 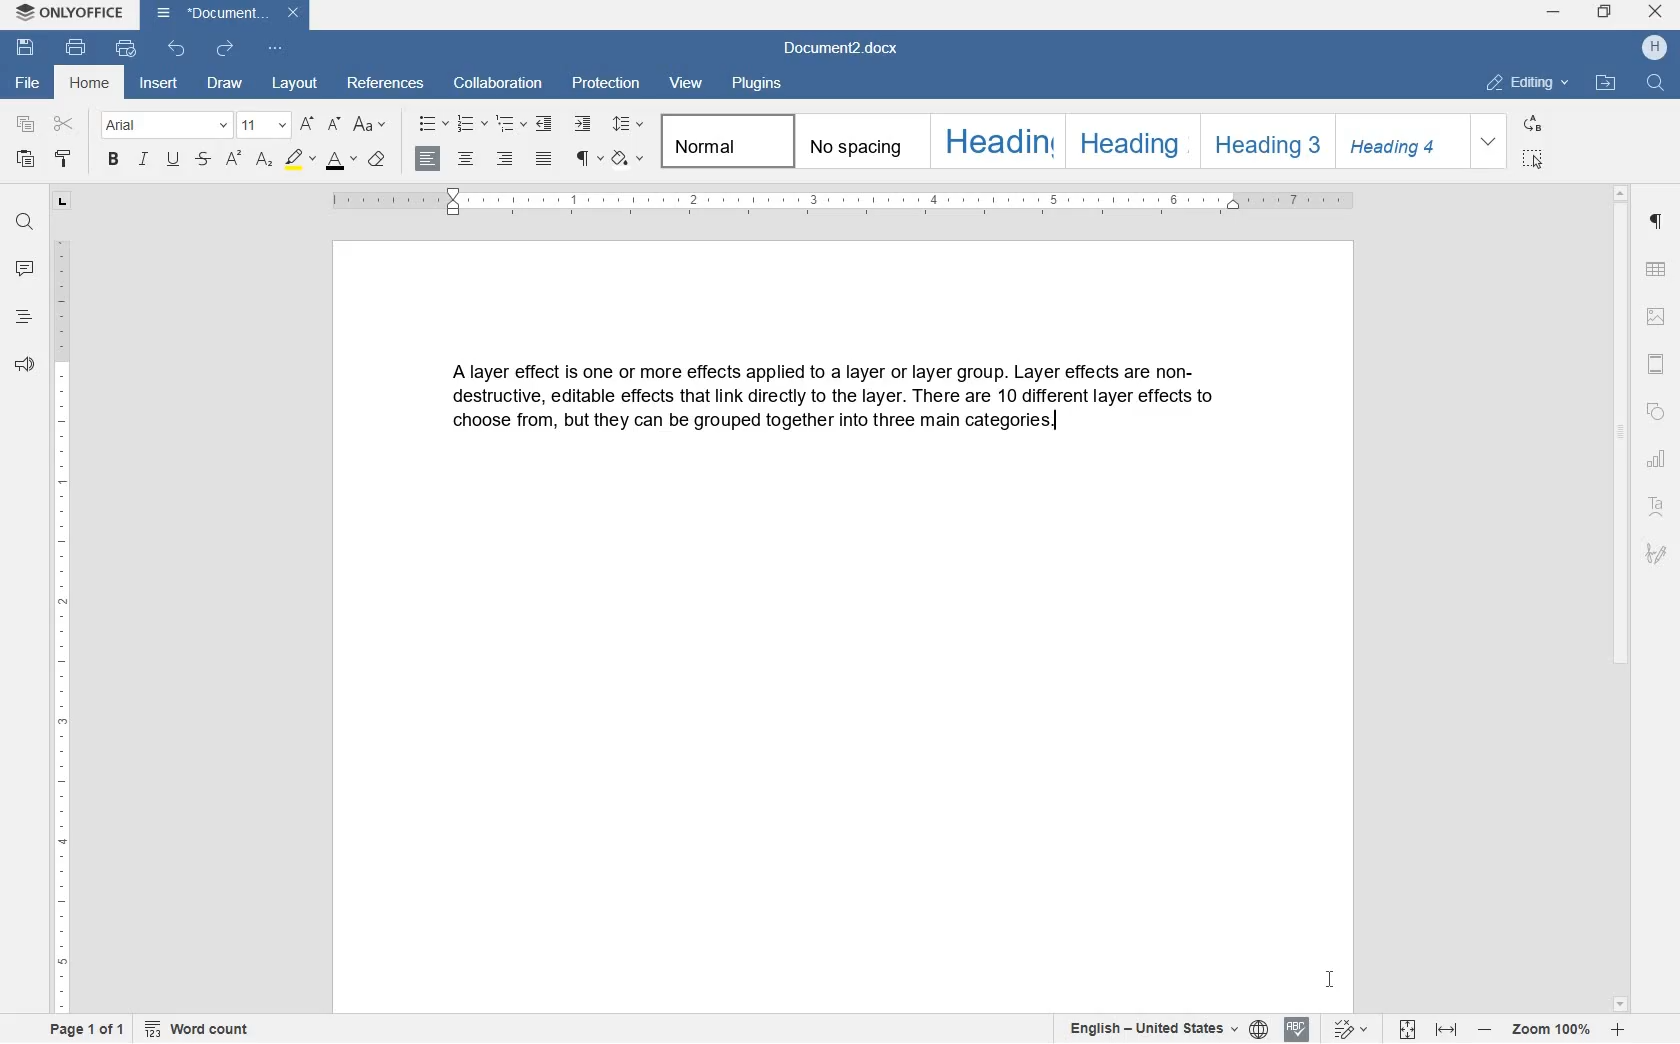 I want to click on replace, so click(x=1534, y=126).